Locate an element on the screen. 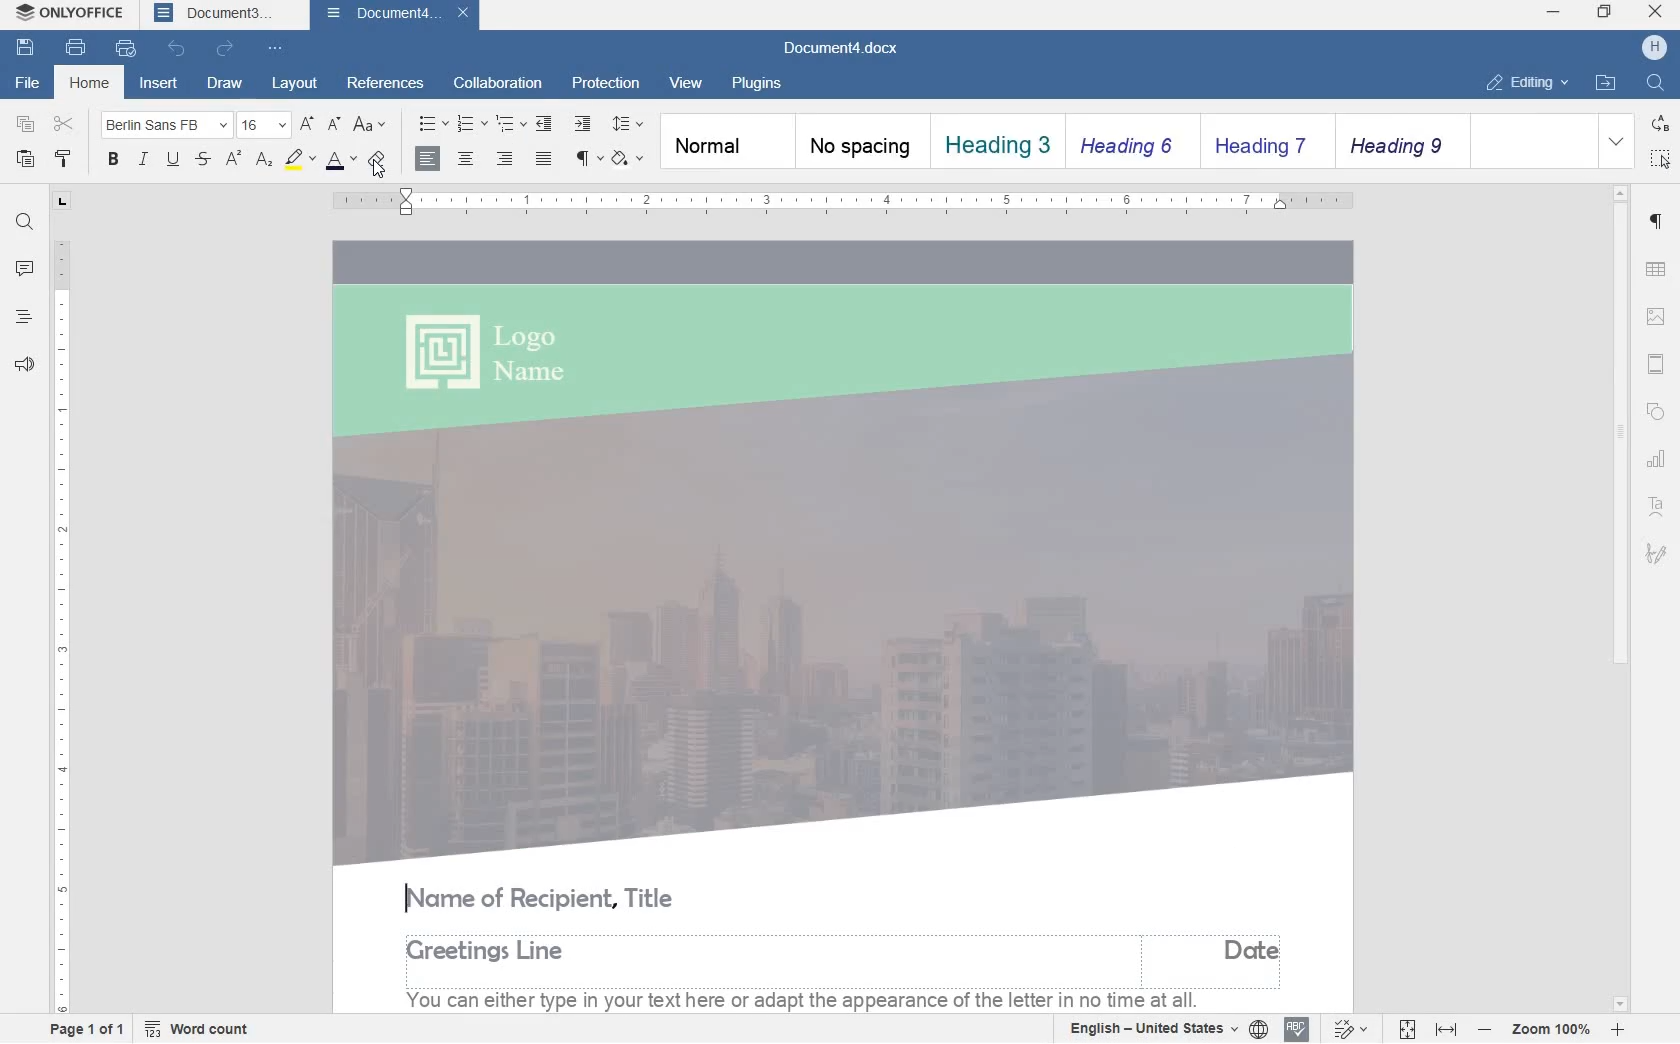 The image size is (1680, 1044). fit to width is located at coordinates (1447, 1026).